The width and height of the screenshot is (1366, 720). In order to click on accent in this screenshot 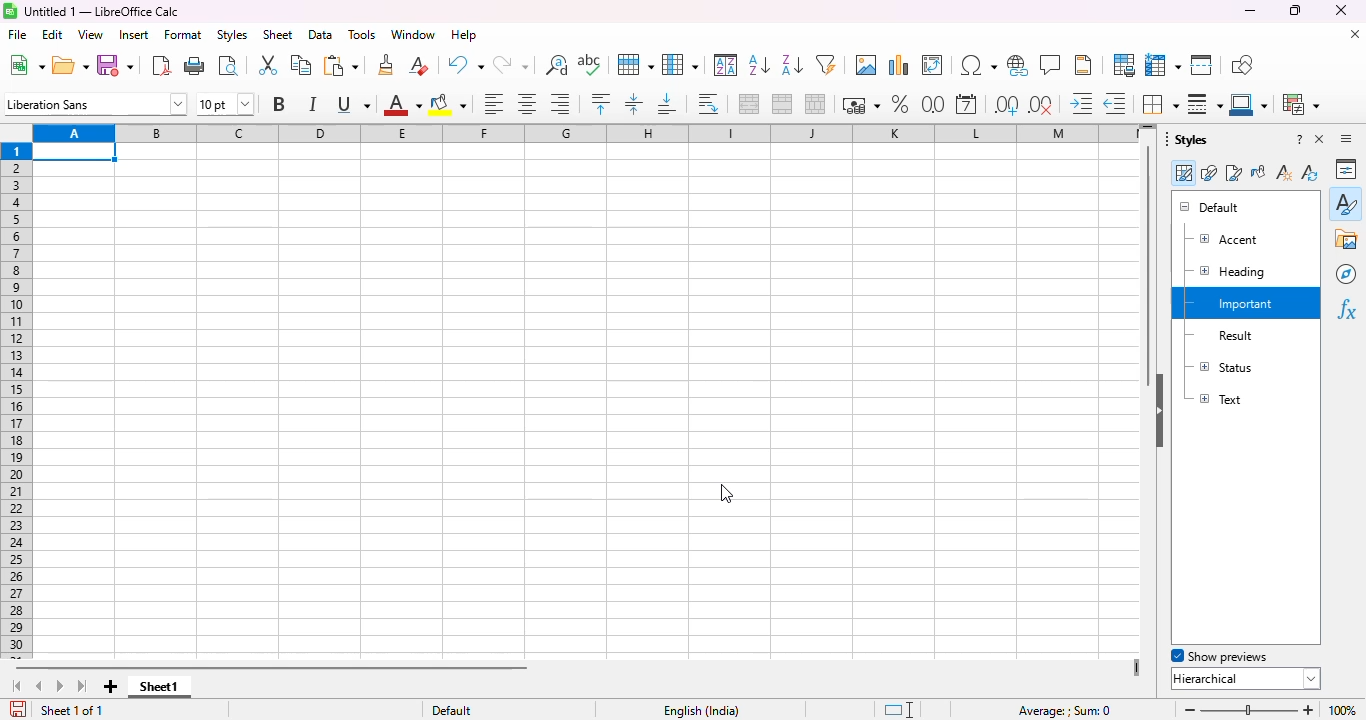, I will do `click(1223, 240)`.